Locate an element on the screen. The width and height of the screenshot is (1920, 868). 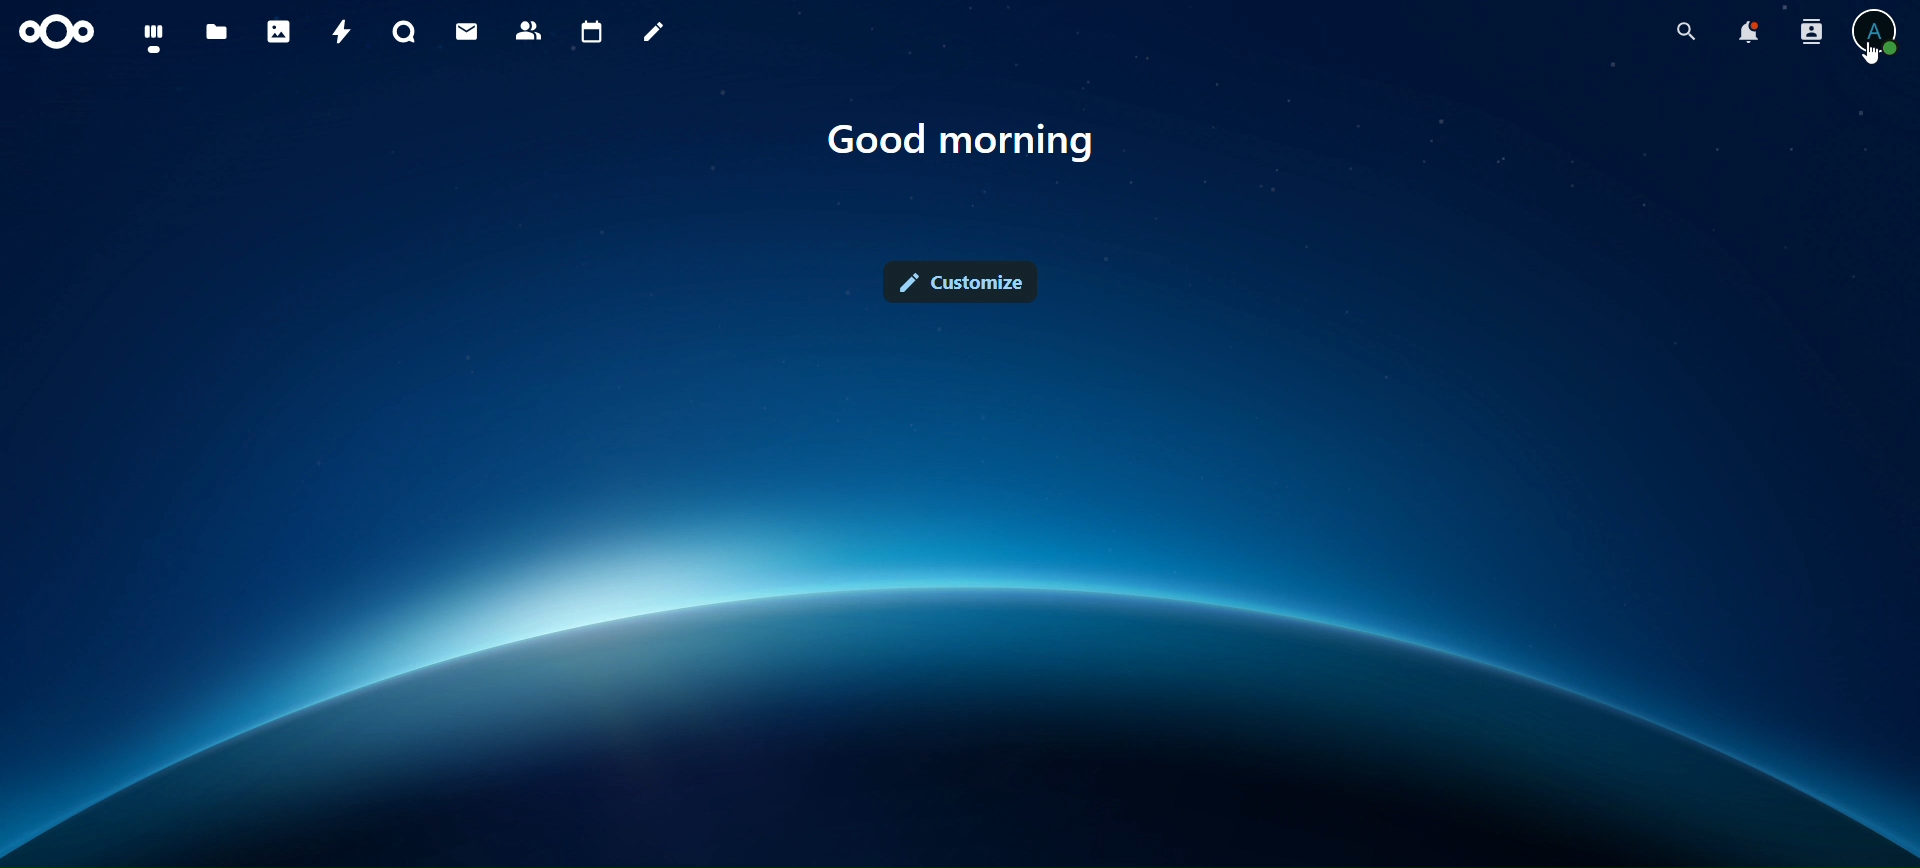
search contacts is located at coordinates (1802, 31).